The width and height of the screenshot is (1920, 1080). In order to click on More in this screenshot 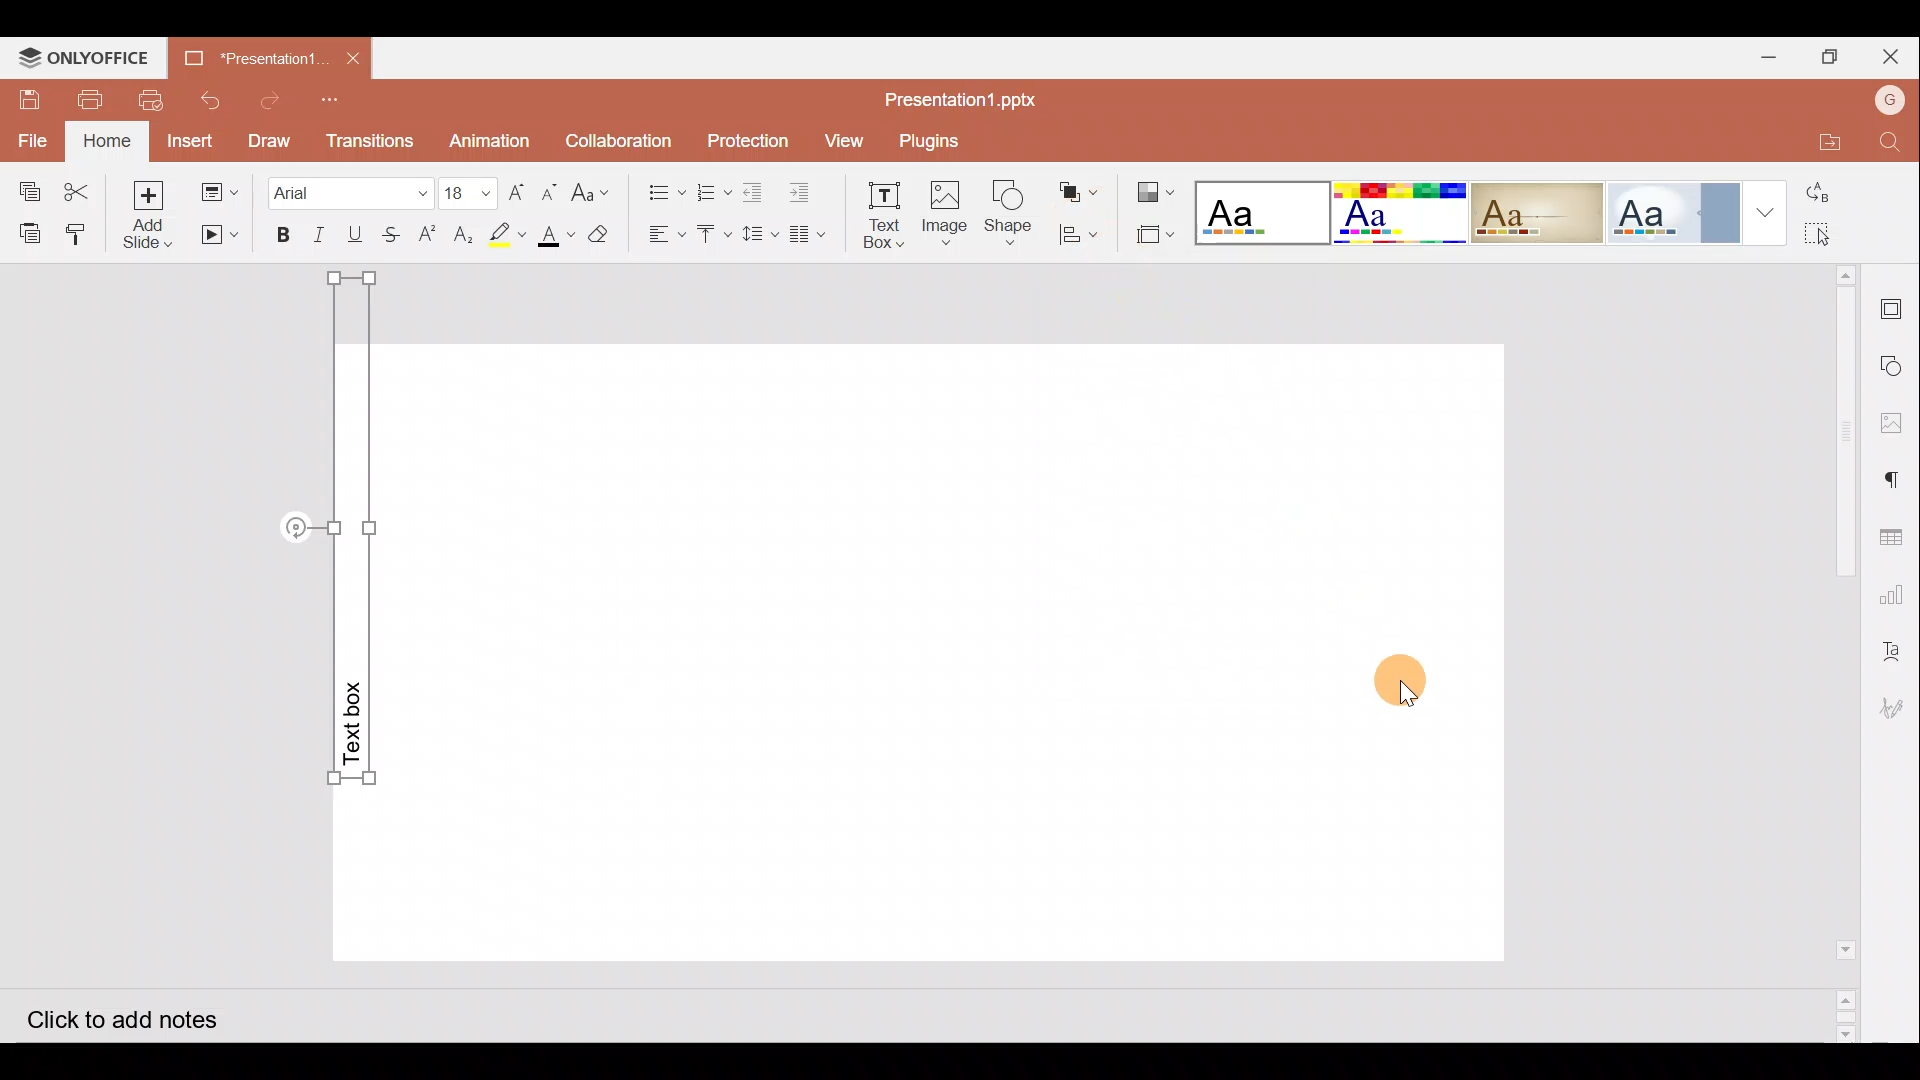, I will do `click(1758, 208)`.